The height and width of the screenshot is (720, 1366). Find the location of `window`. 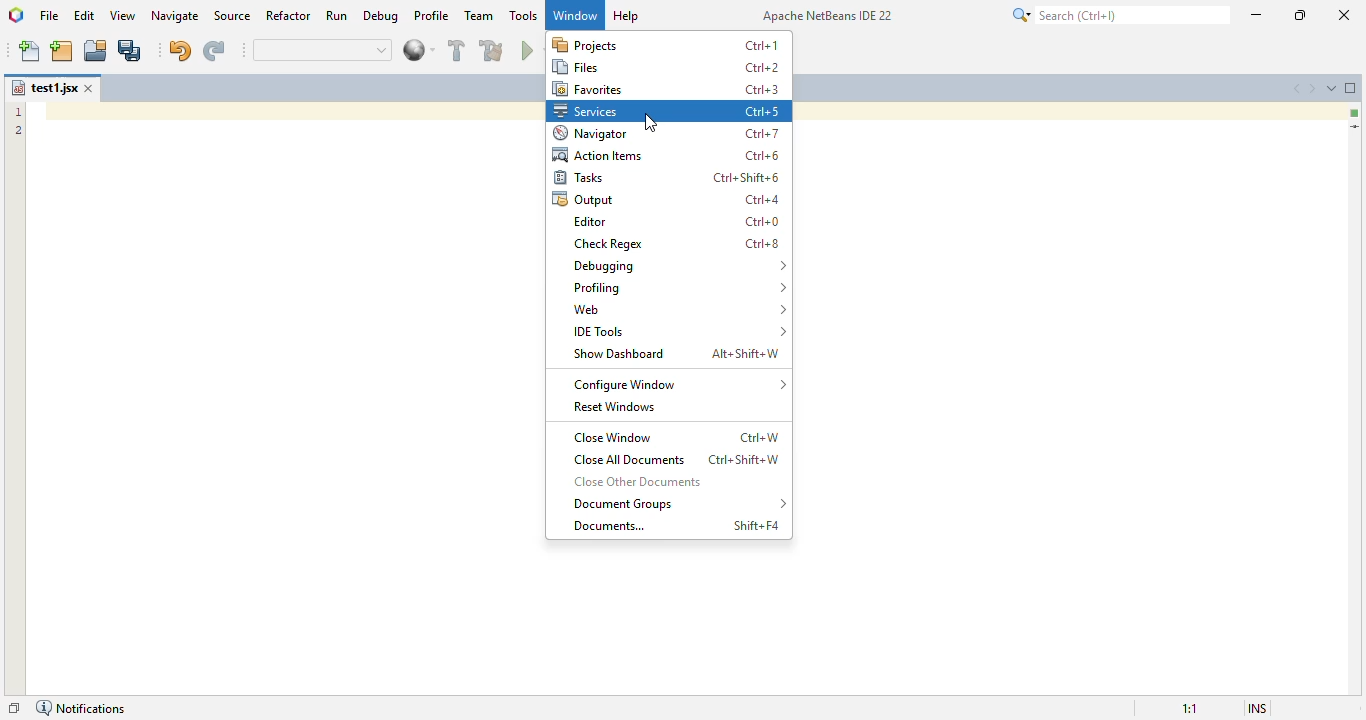

window is located at coordinates (575, 15).